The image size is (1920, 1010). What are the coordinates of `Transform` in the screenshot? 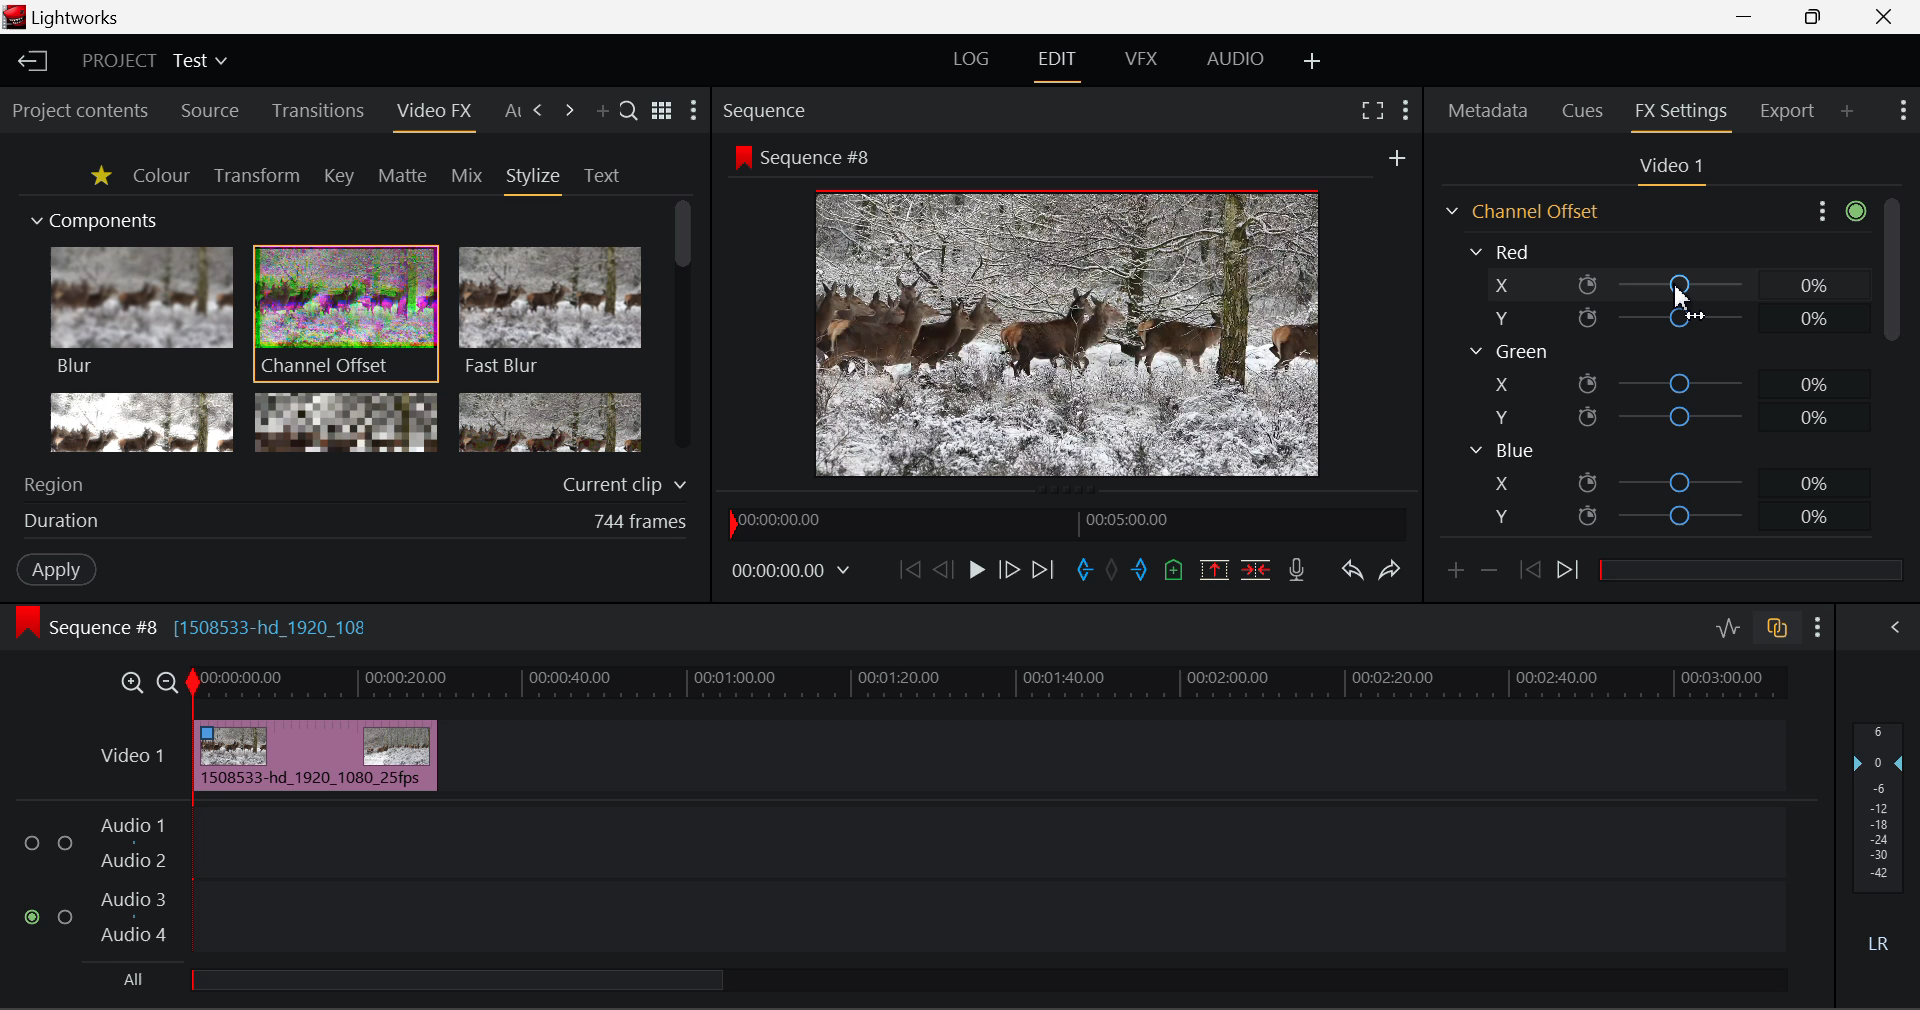 It's located at (256, 176).